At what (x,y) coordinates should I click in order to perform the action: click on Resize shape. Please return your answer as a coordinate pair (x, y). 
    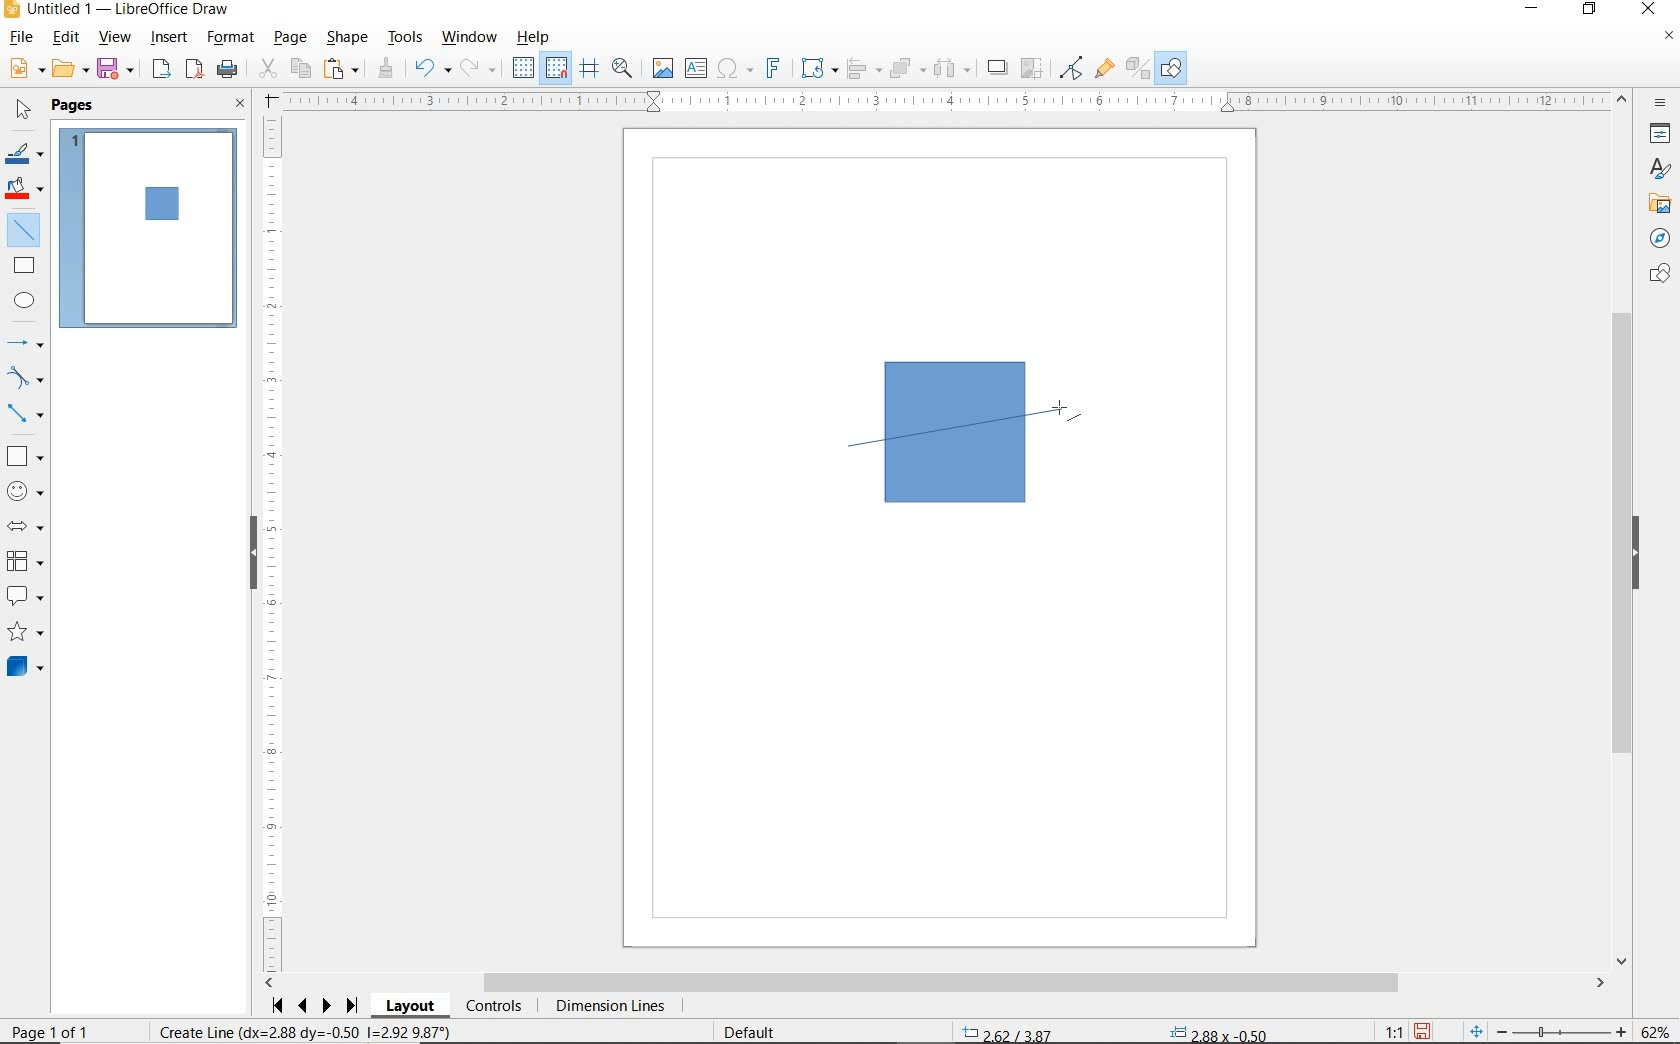
    Looking at the image, I should click on (308, 1031).